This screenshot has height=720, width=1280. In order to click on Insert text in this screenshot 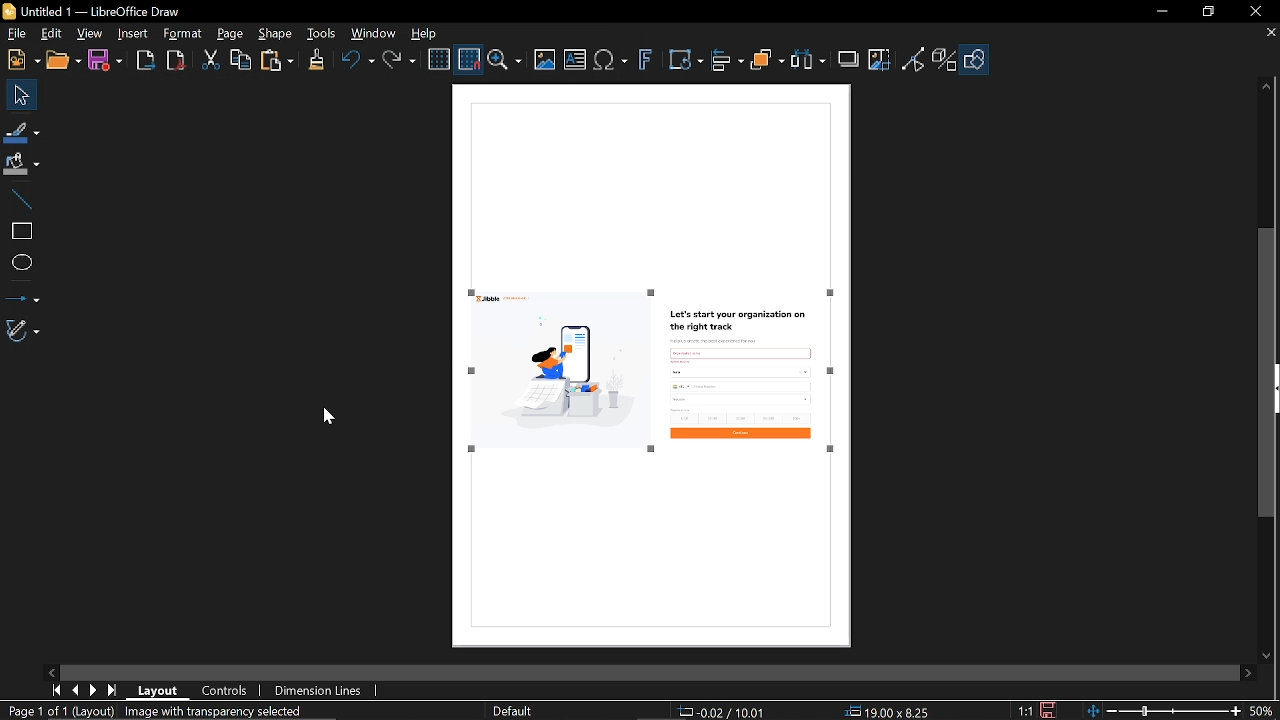, I will do `click(576, 61)`.